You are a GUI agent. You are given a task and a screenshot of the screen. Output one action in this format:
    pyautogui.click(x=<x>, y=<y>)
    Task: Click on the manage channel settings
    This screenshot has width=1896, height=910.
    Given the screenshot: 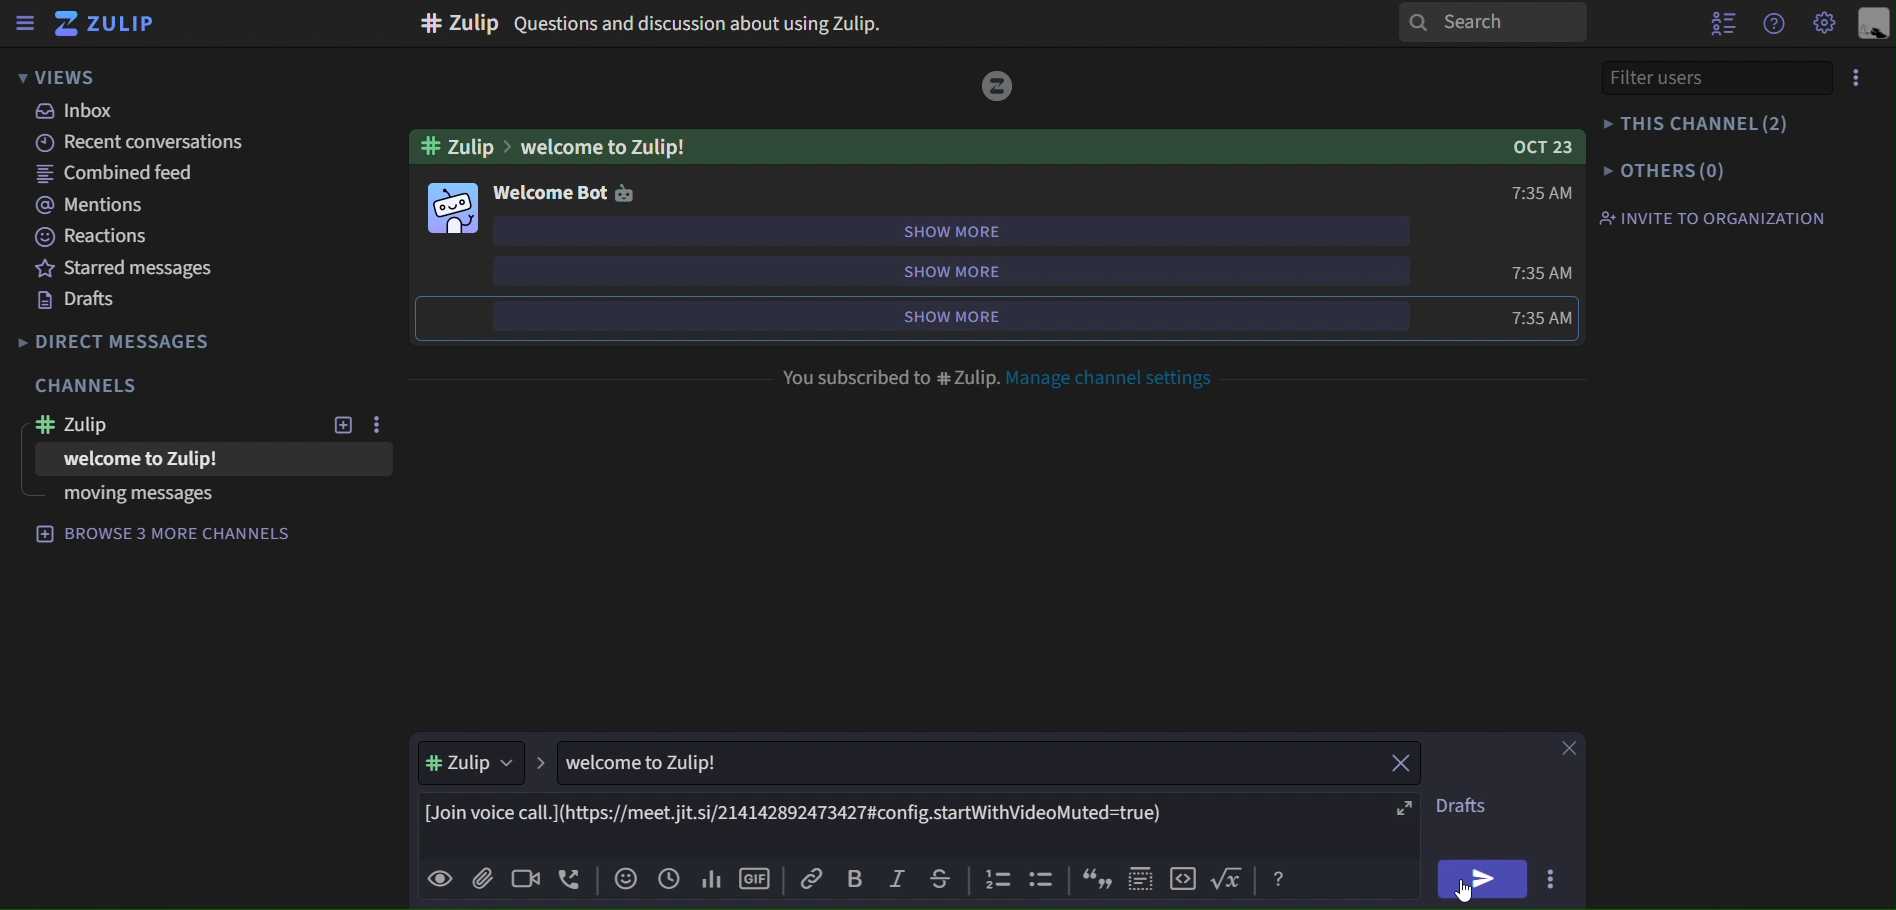 What is the action you would take?
    pyautogui.click(x=1121, y=377)
    